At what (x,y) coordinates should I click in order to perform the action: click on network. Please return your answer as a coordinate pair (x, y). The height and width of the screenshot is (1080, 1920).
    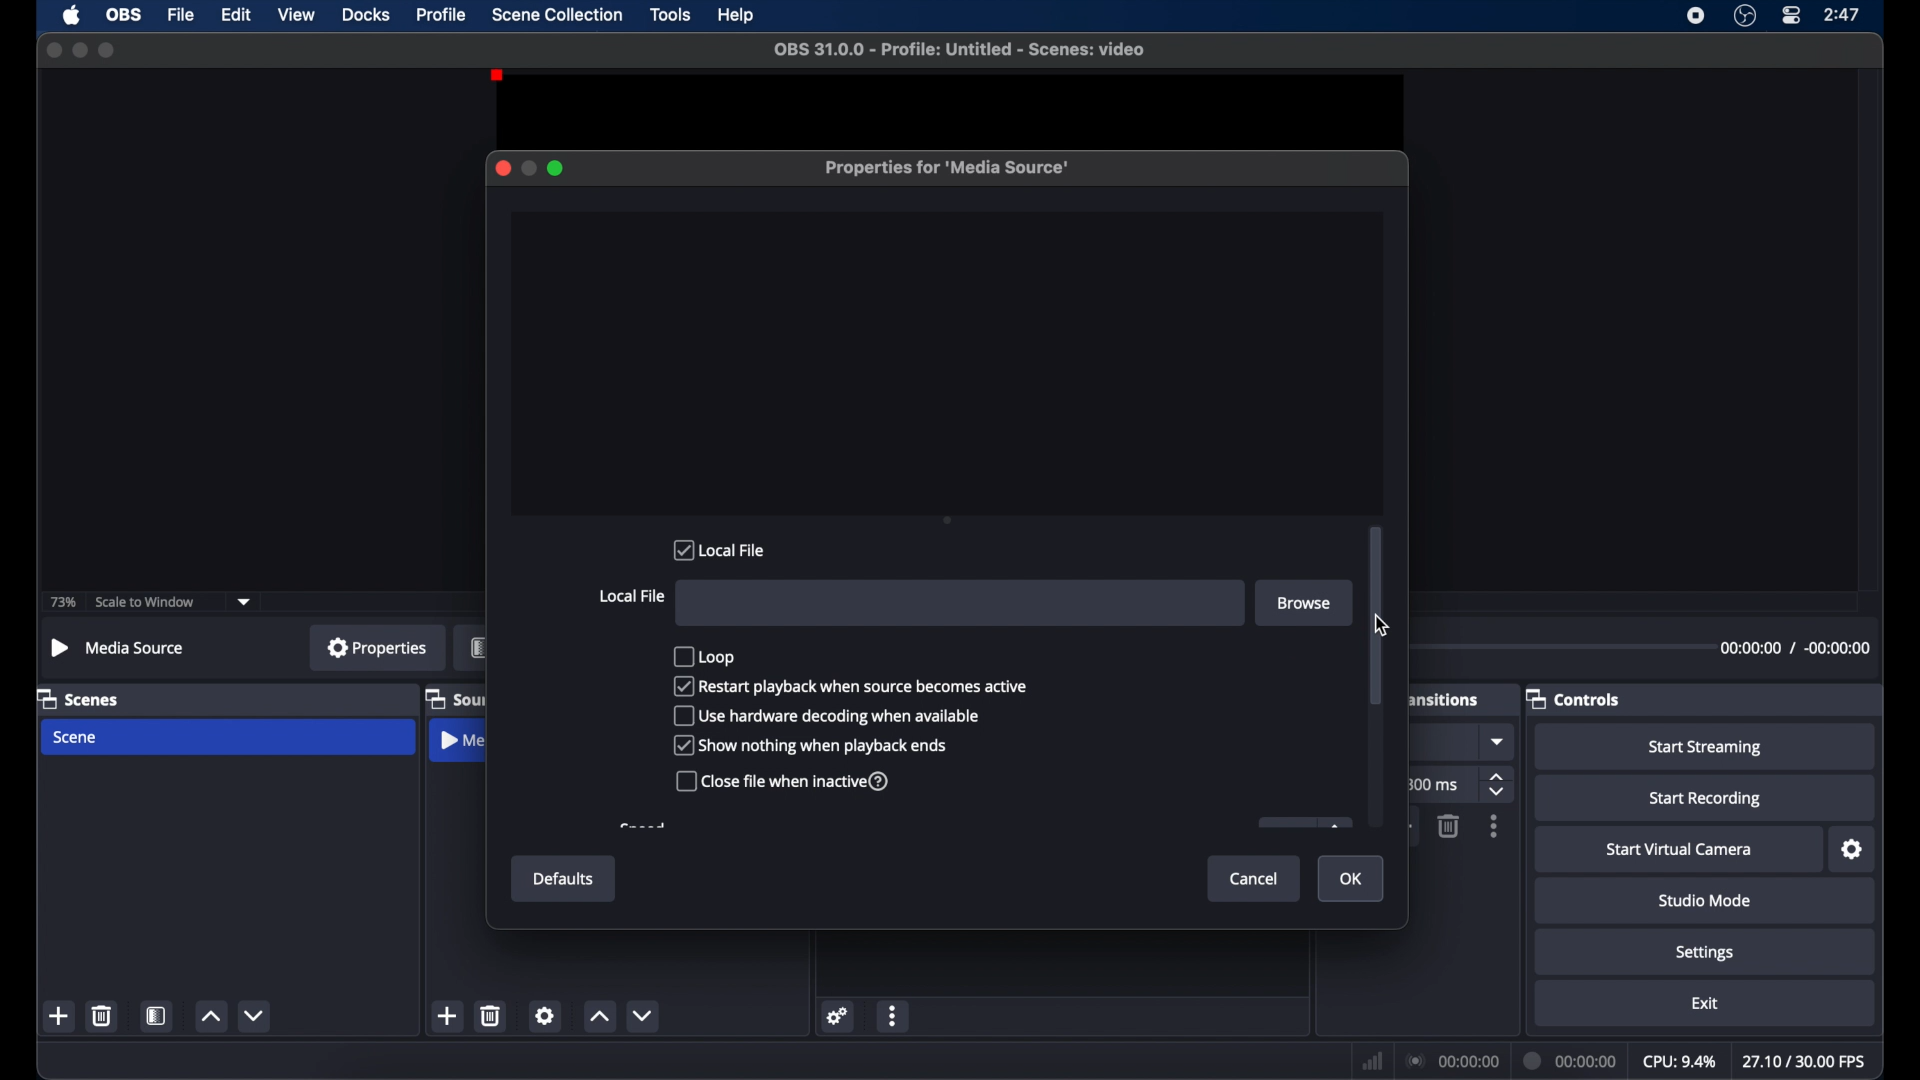
    Looking at the image, I should click on (1372, 1061).